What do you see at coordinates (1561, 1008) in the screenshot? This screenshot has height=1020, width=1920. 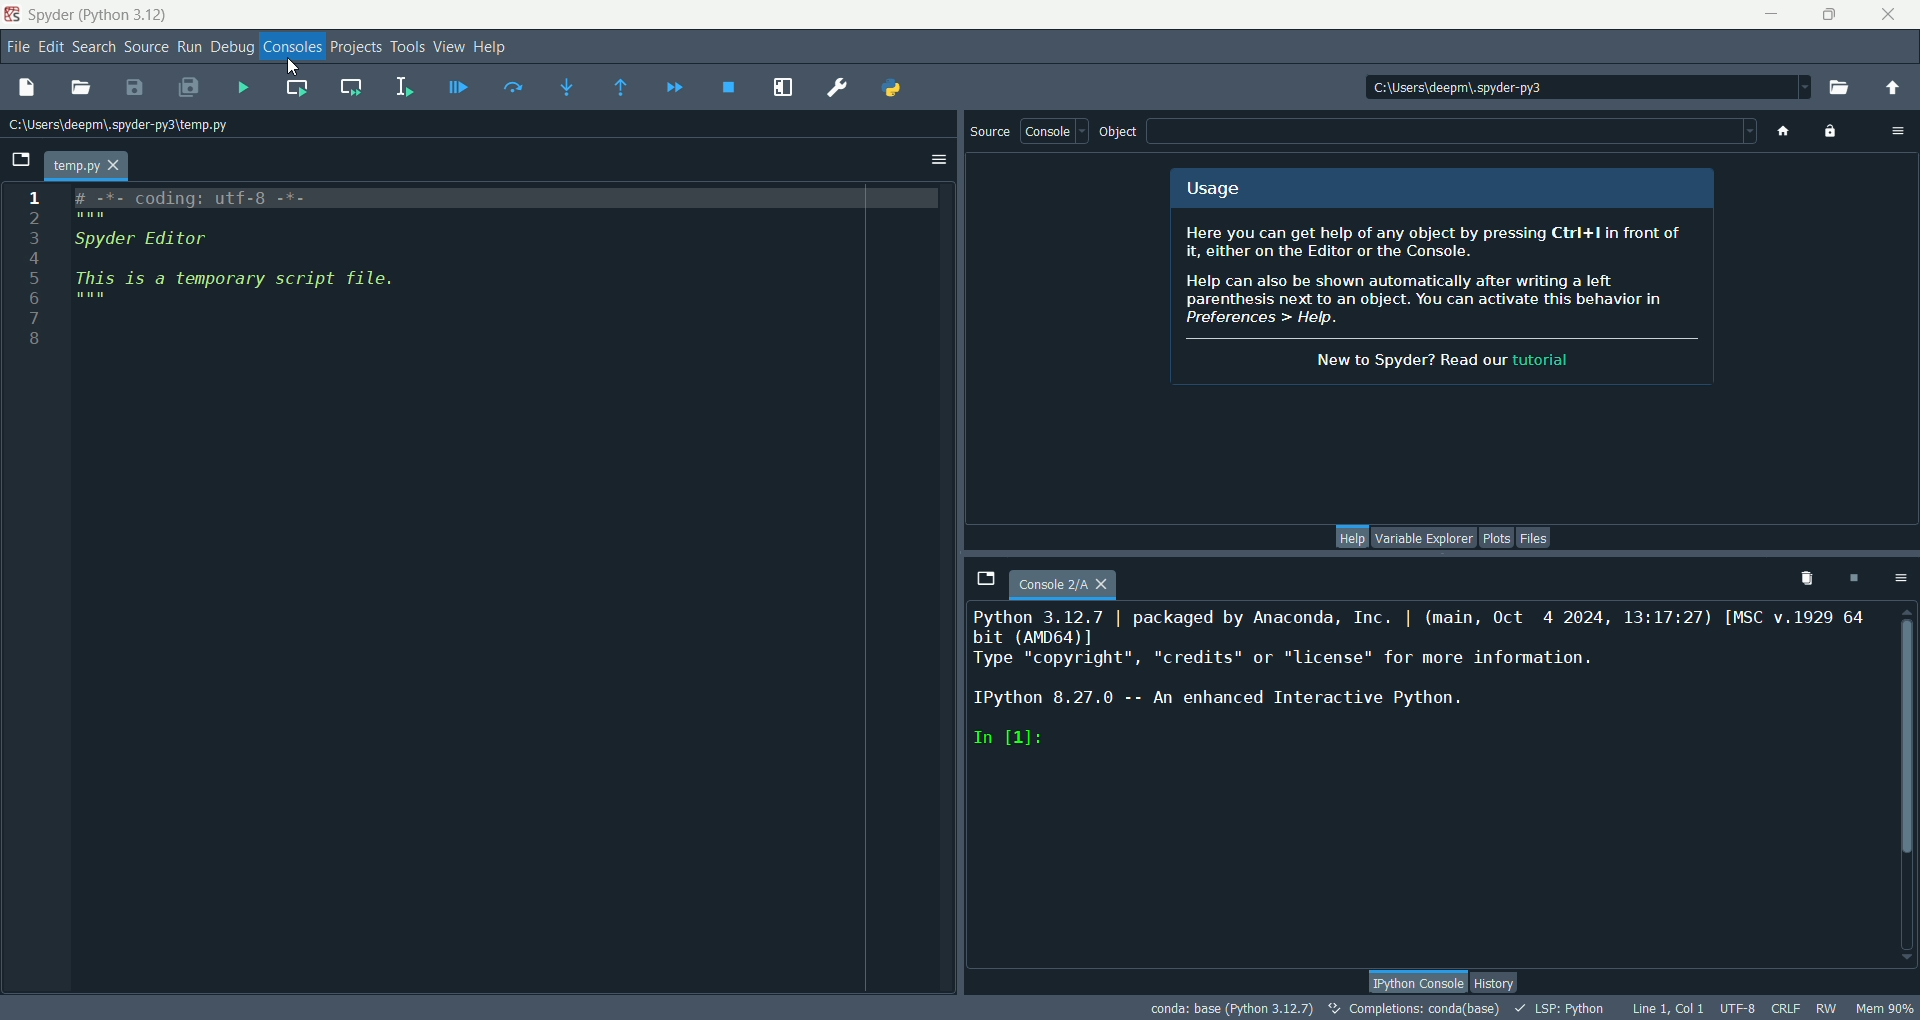 I see `LSP:Python` at bounding box center [1561, 1008].